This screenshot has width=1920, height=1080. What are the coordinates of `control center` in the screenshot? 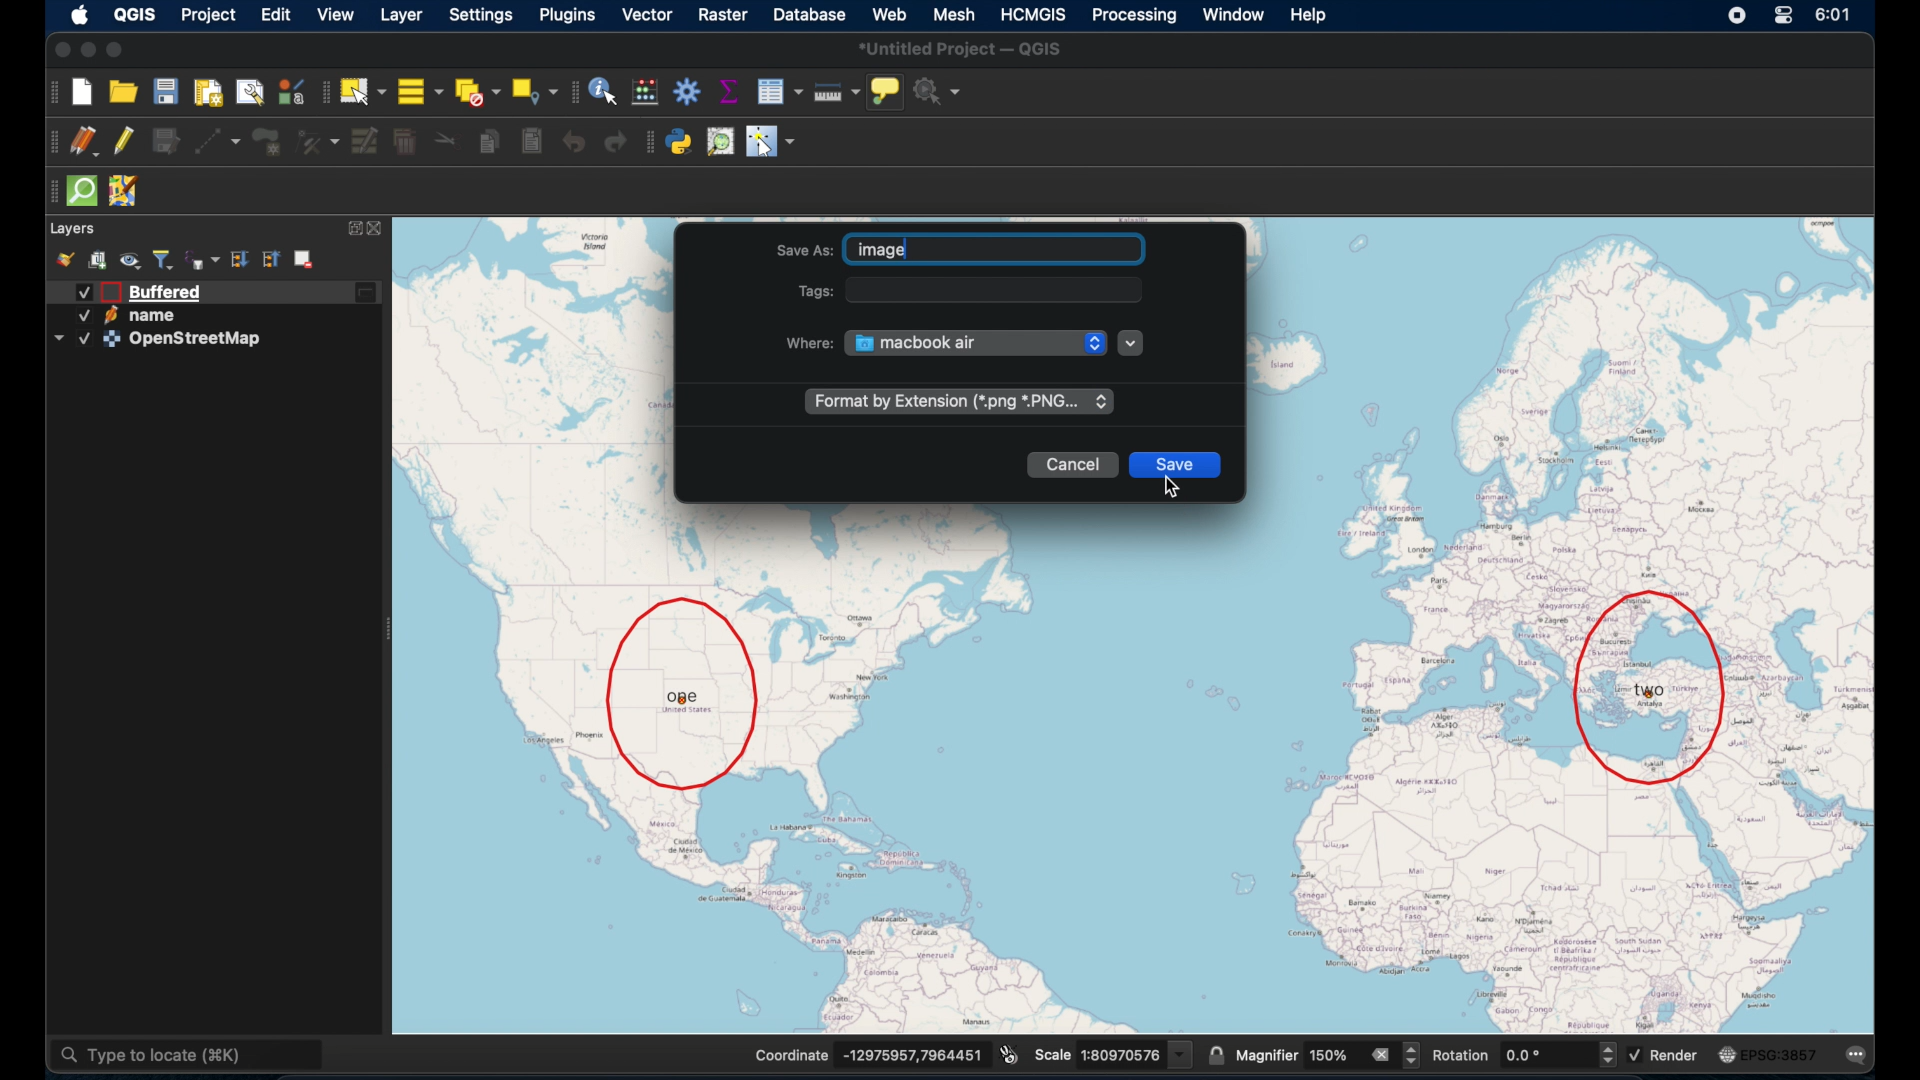 It's located at (1736, 14).